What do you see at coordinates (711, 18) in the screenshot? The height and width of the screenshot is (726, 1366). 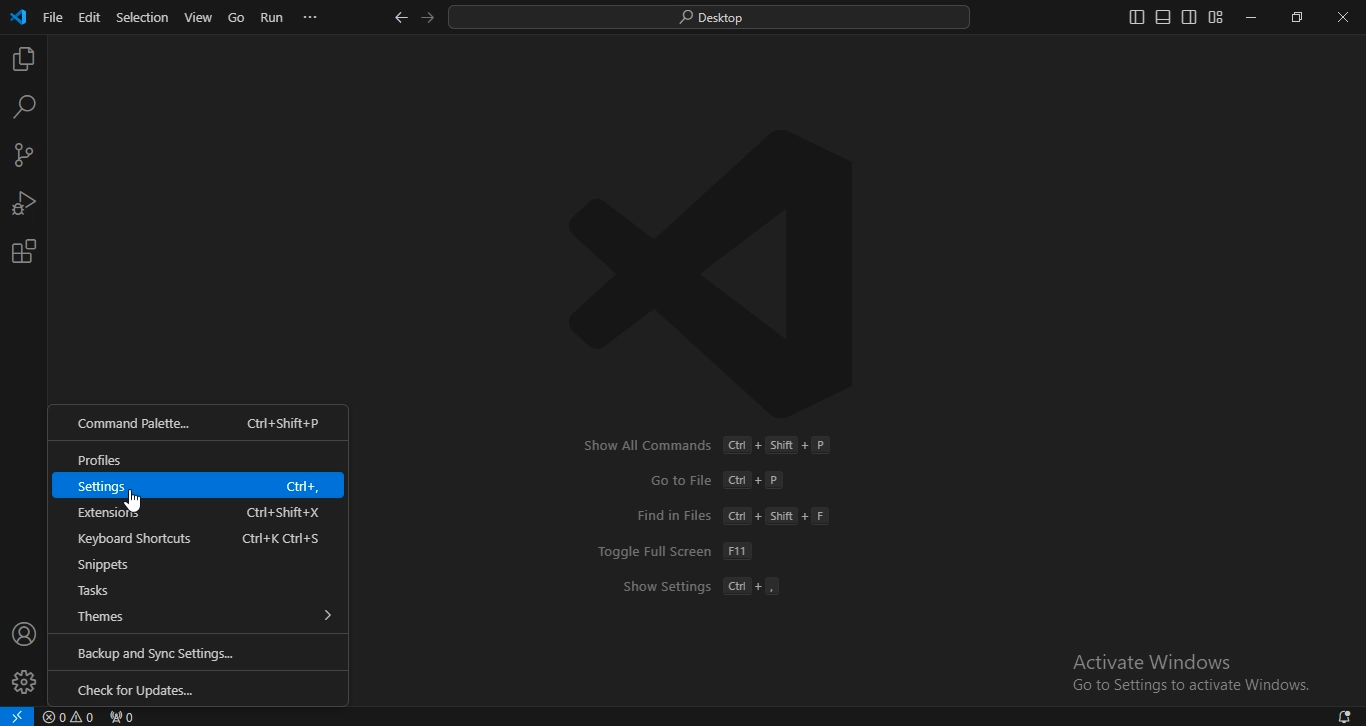 I see `search` at bounding box center [711, 18].